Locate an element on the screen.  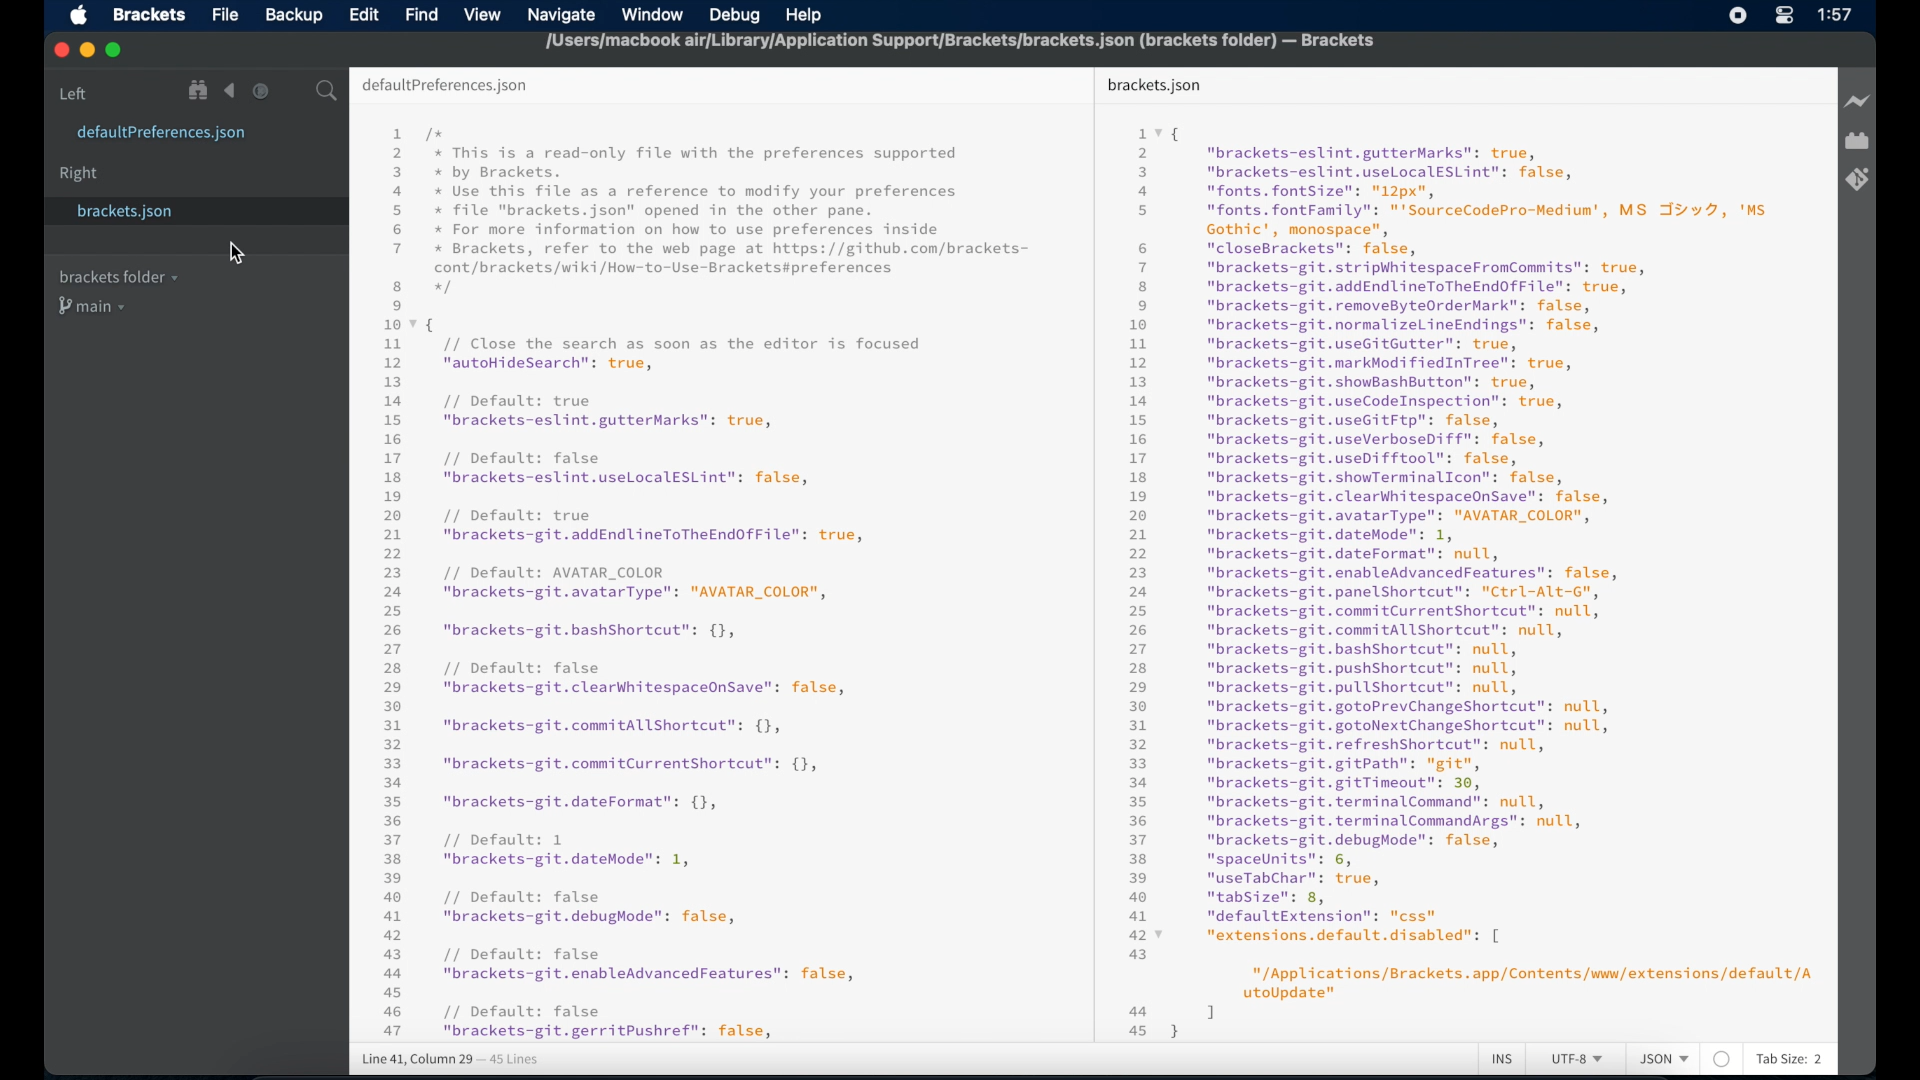
navigate forward is located at coordinates (261, 91).